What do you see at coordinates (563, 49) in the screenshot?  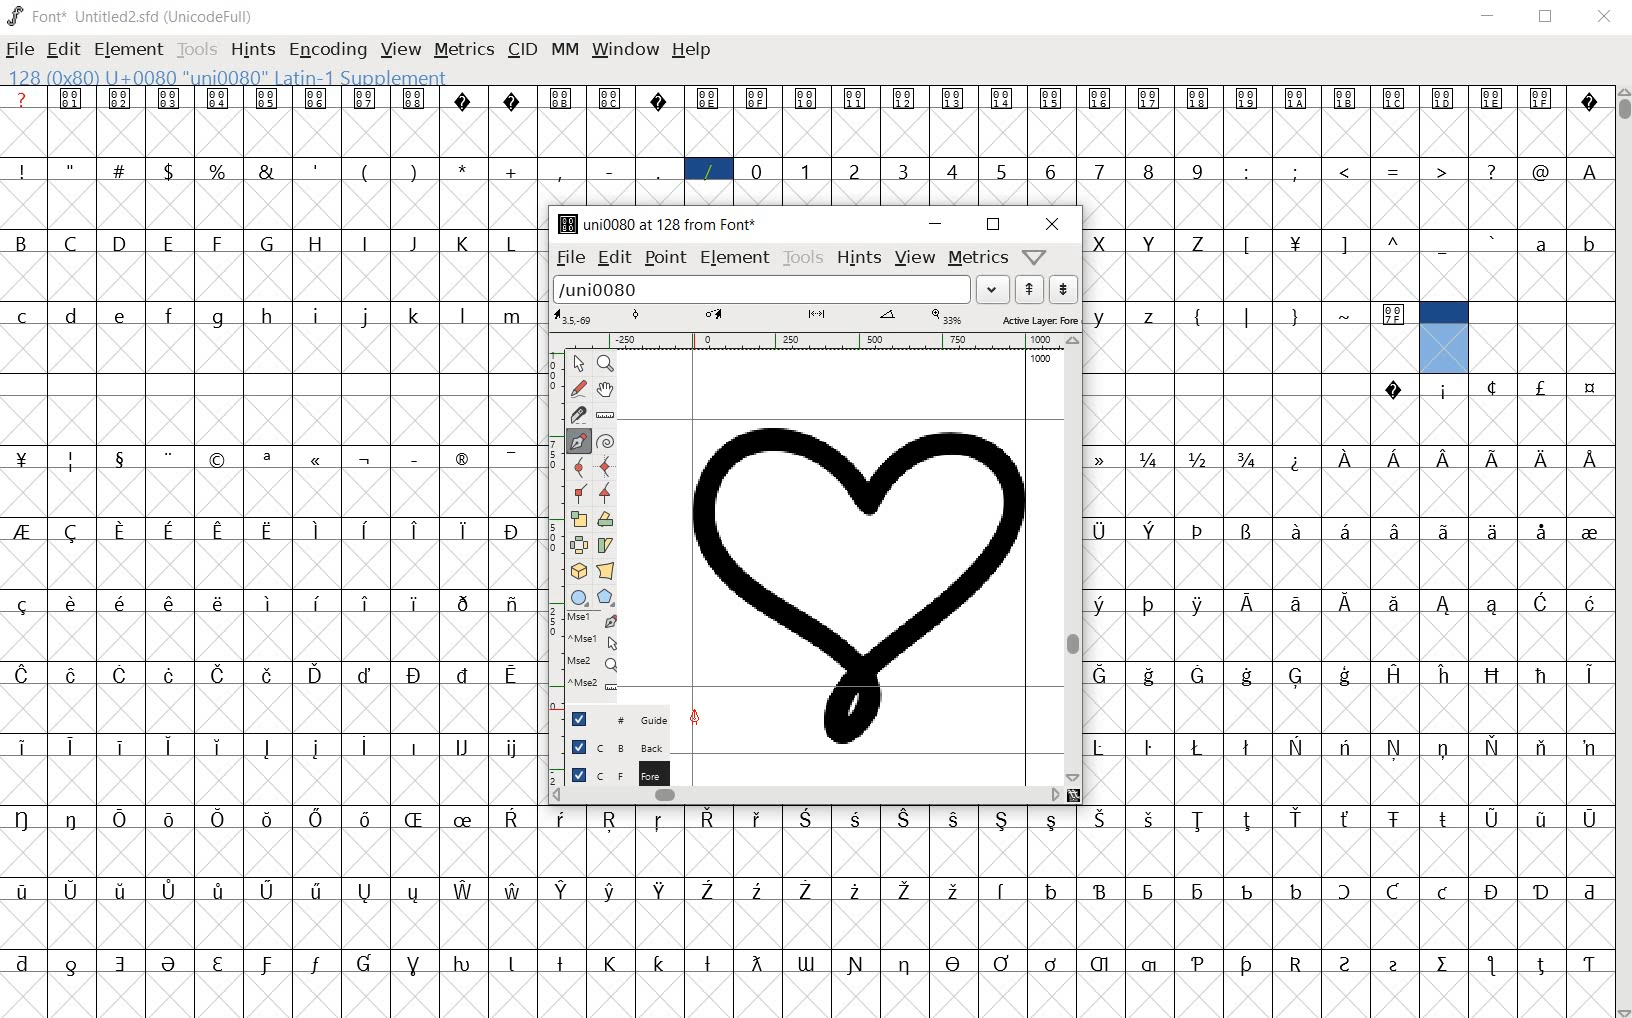 I see `MM` at bounding box center [563, 49].